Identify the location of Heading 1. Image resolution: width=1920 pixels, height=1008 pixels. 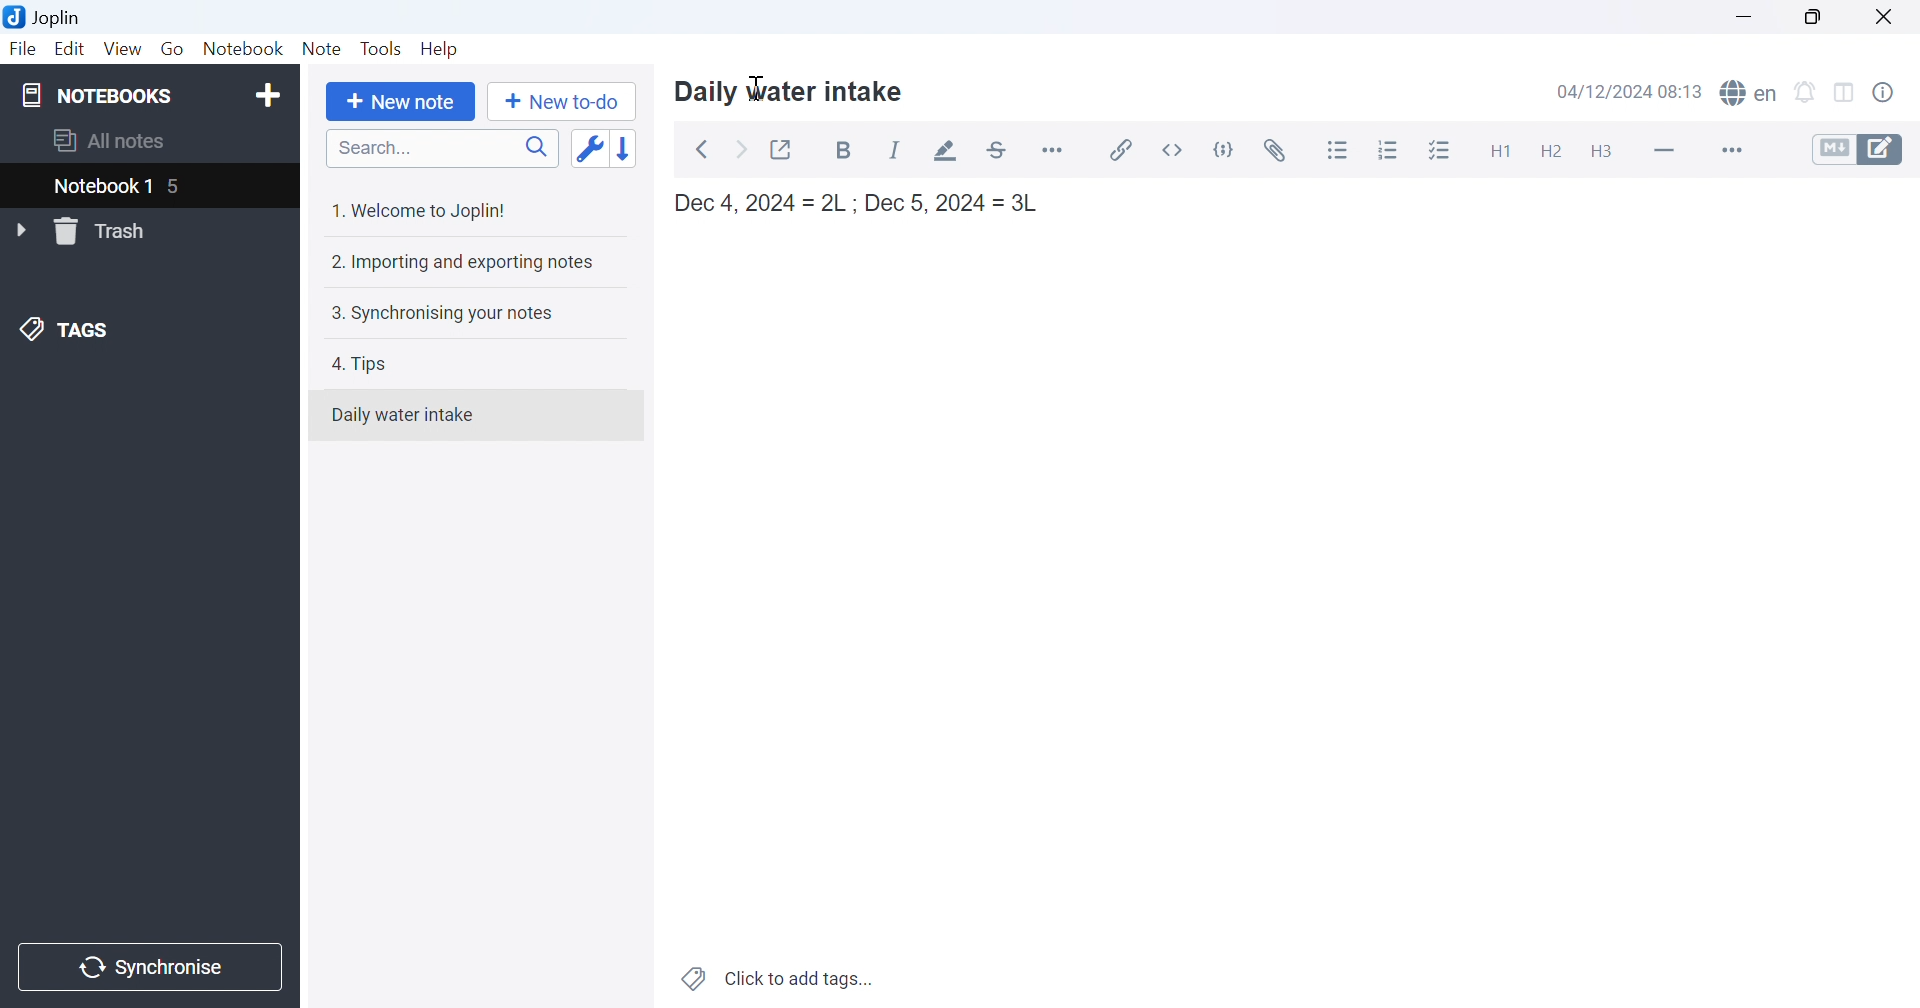
(1499, 150).